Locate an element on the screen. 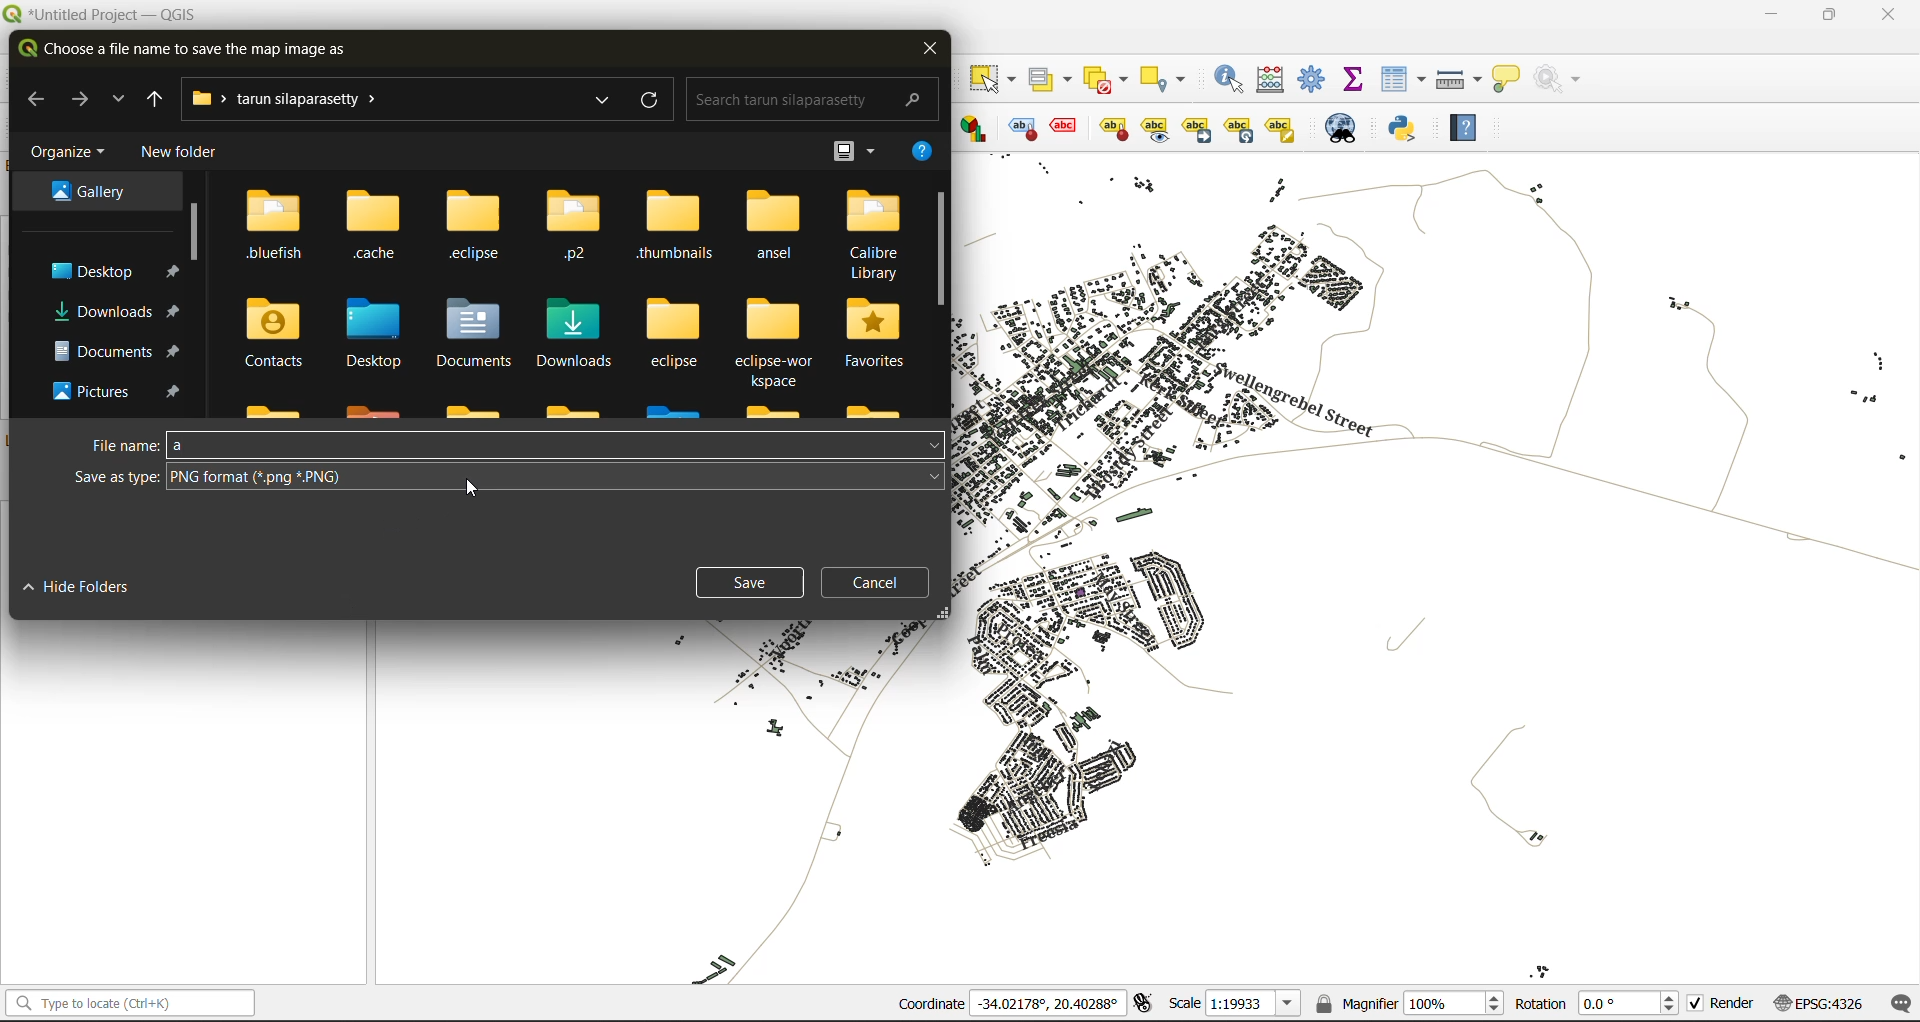 This screenshot has width=1920, height=1022. Move a label, diagrams or callout is located at coordinates (1198, 128).